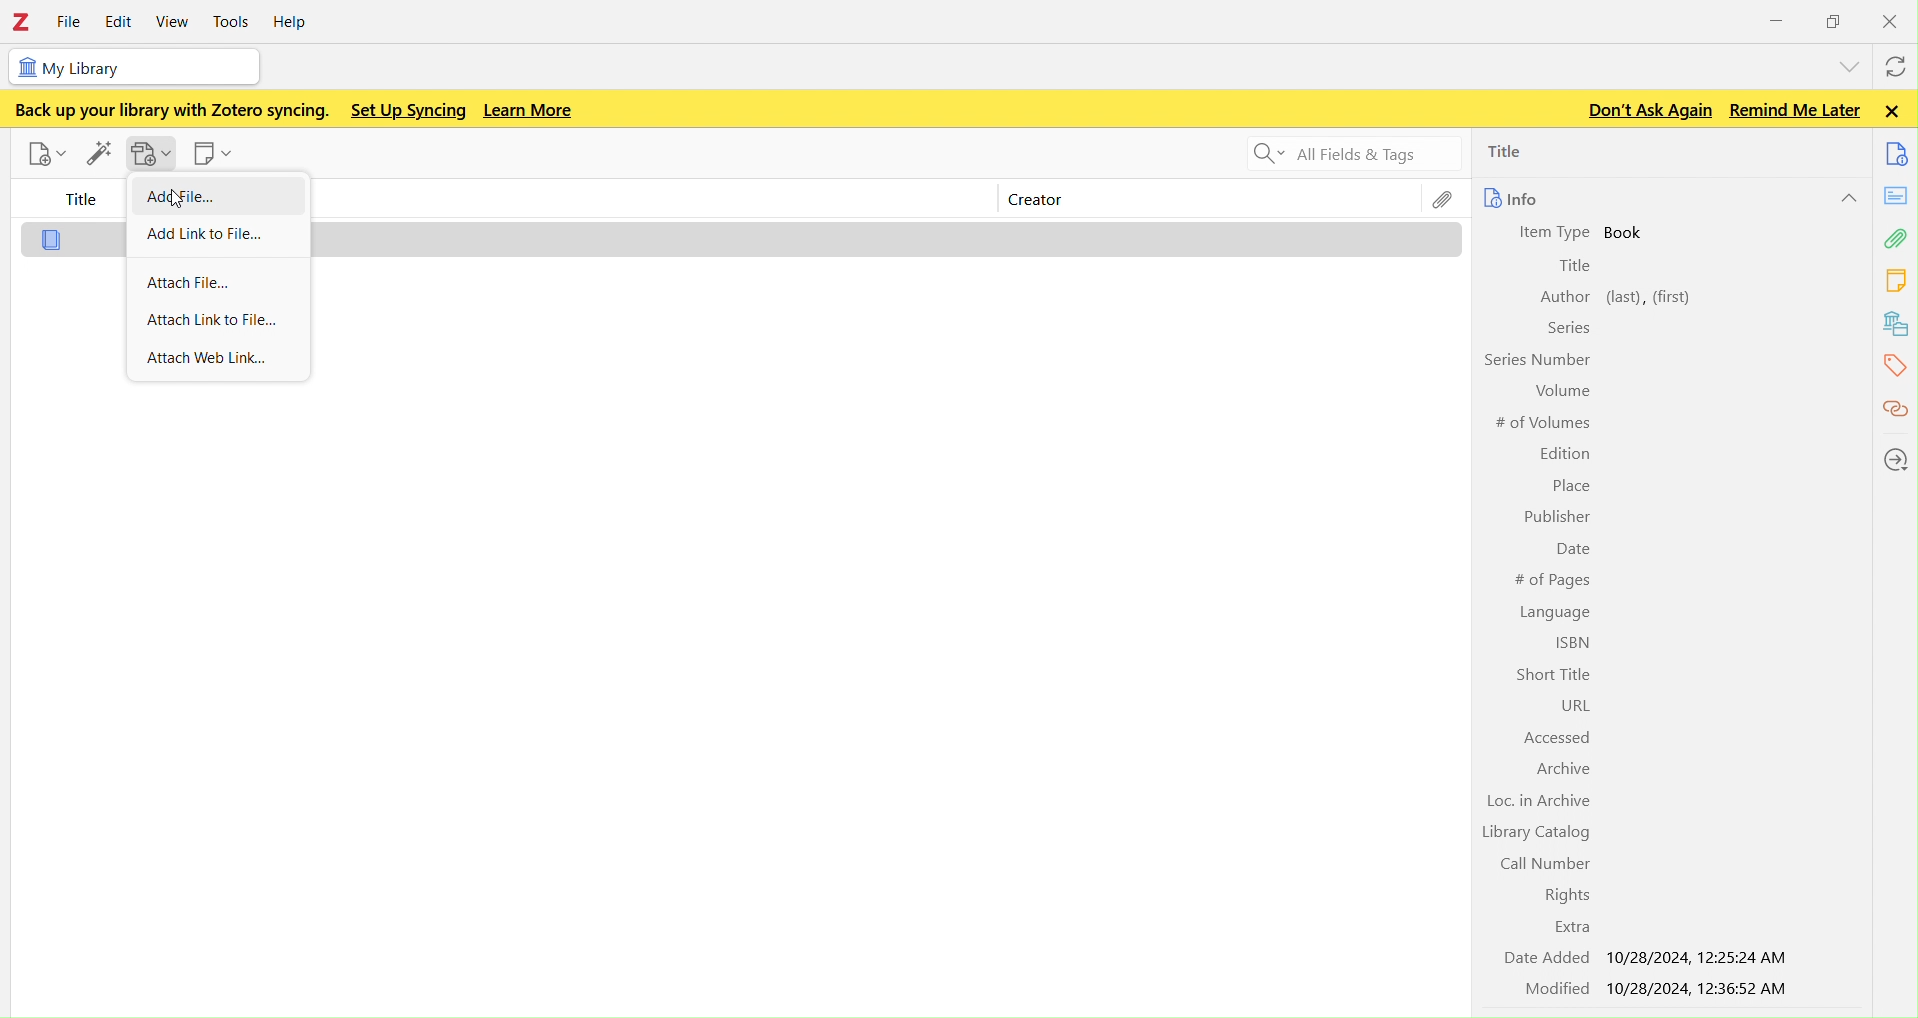 The height and width of the screenshot is (1018, 1918). Describe the element at coordinates (1572, 485) in the screenshot. I see `Place` at that location.